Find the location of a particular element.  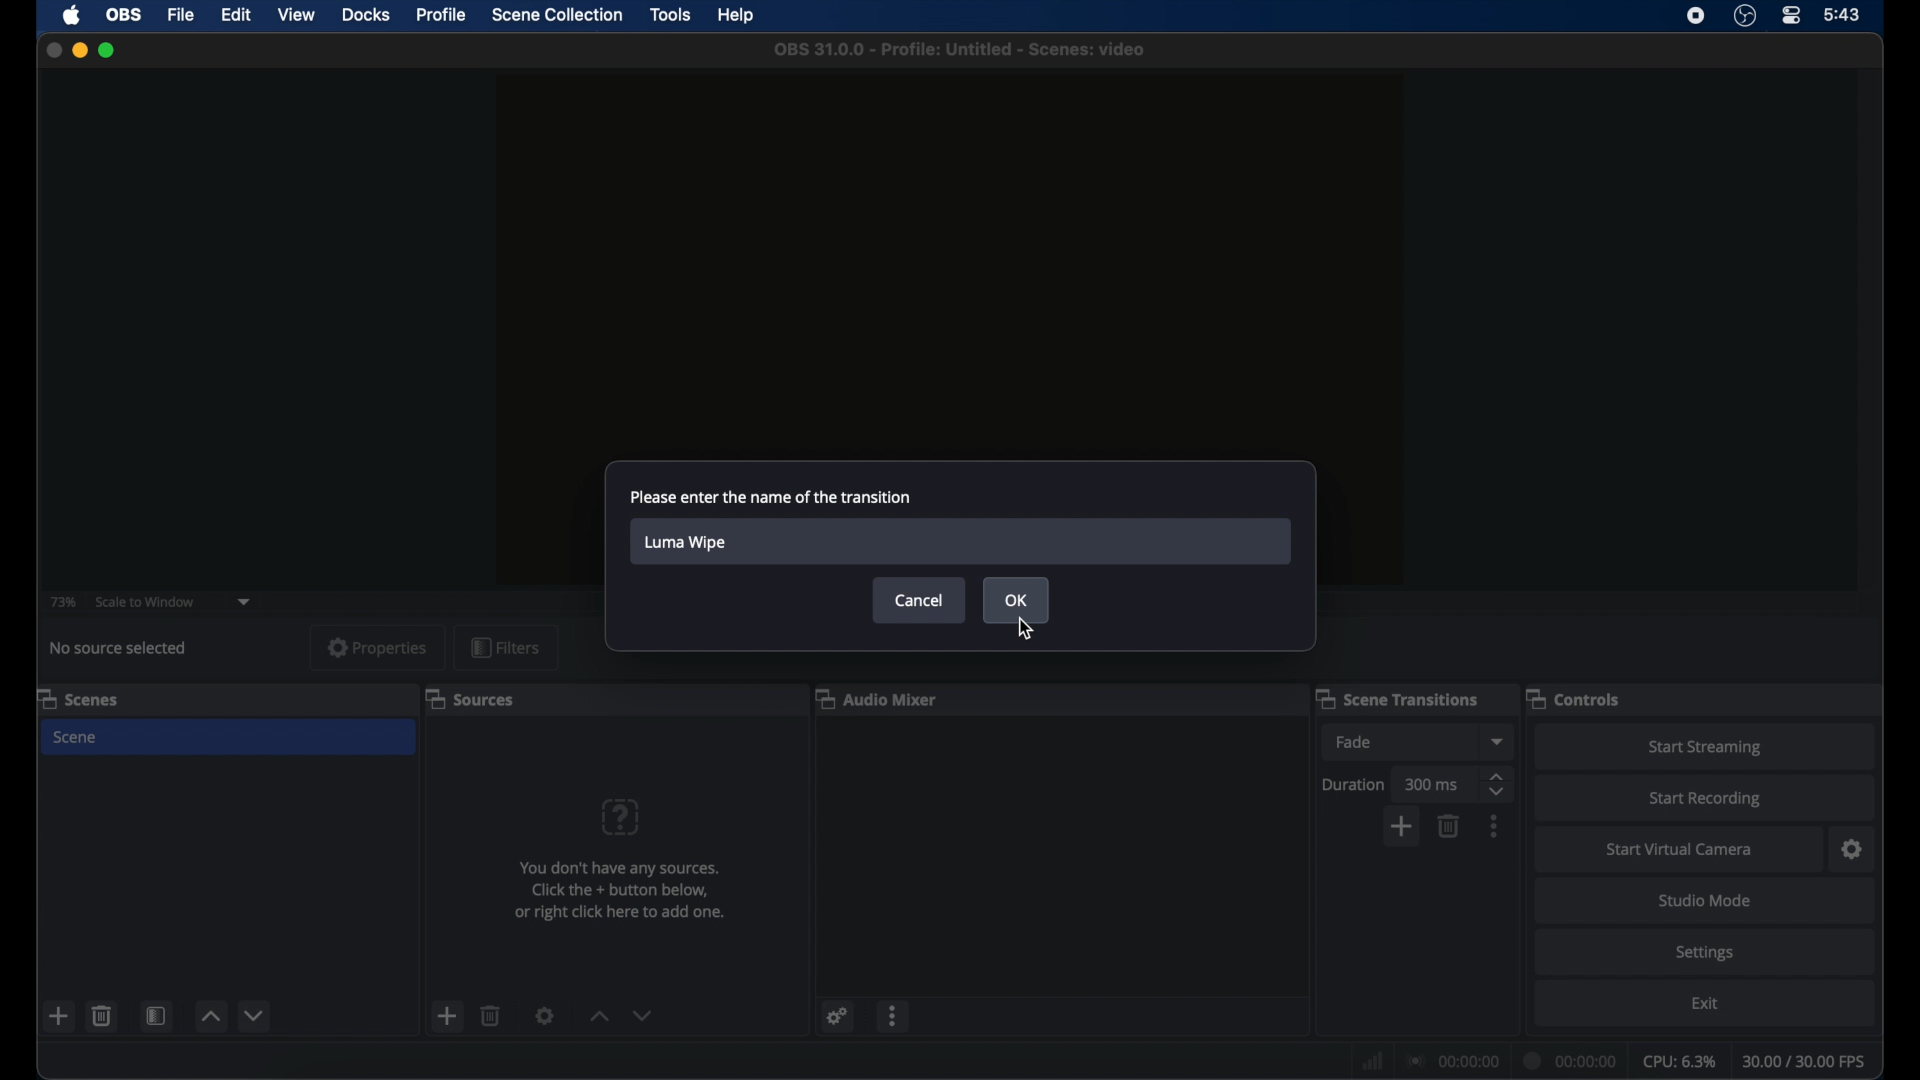

studio mode is located at coordinates (1705, 901).